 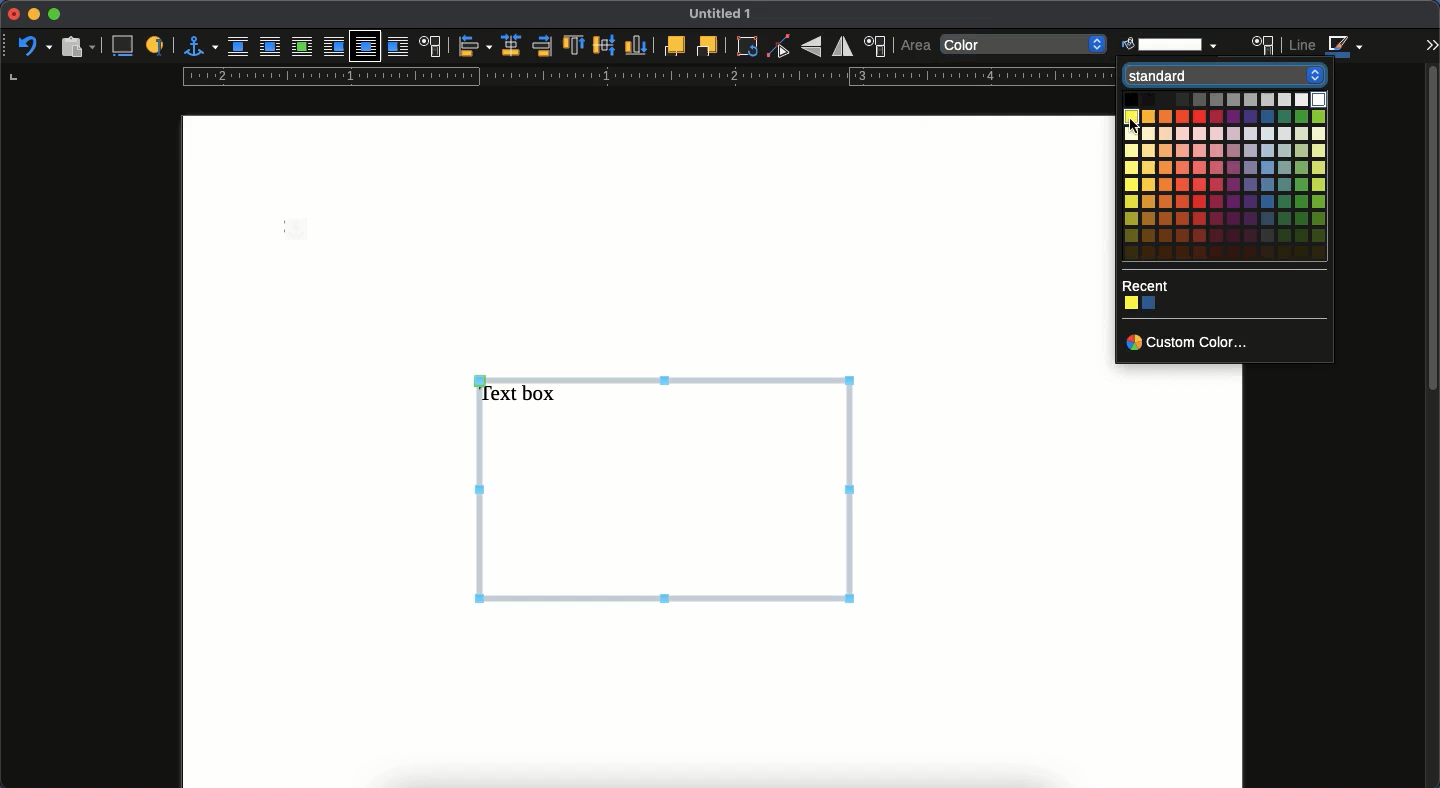 I want to click on Cursor, so click(x=1135, y=126).